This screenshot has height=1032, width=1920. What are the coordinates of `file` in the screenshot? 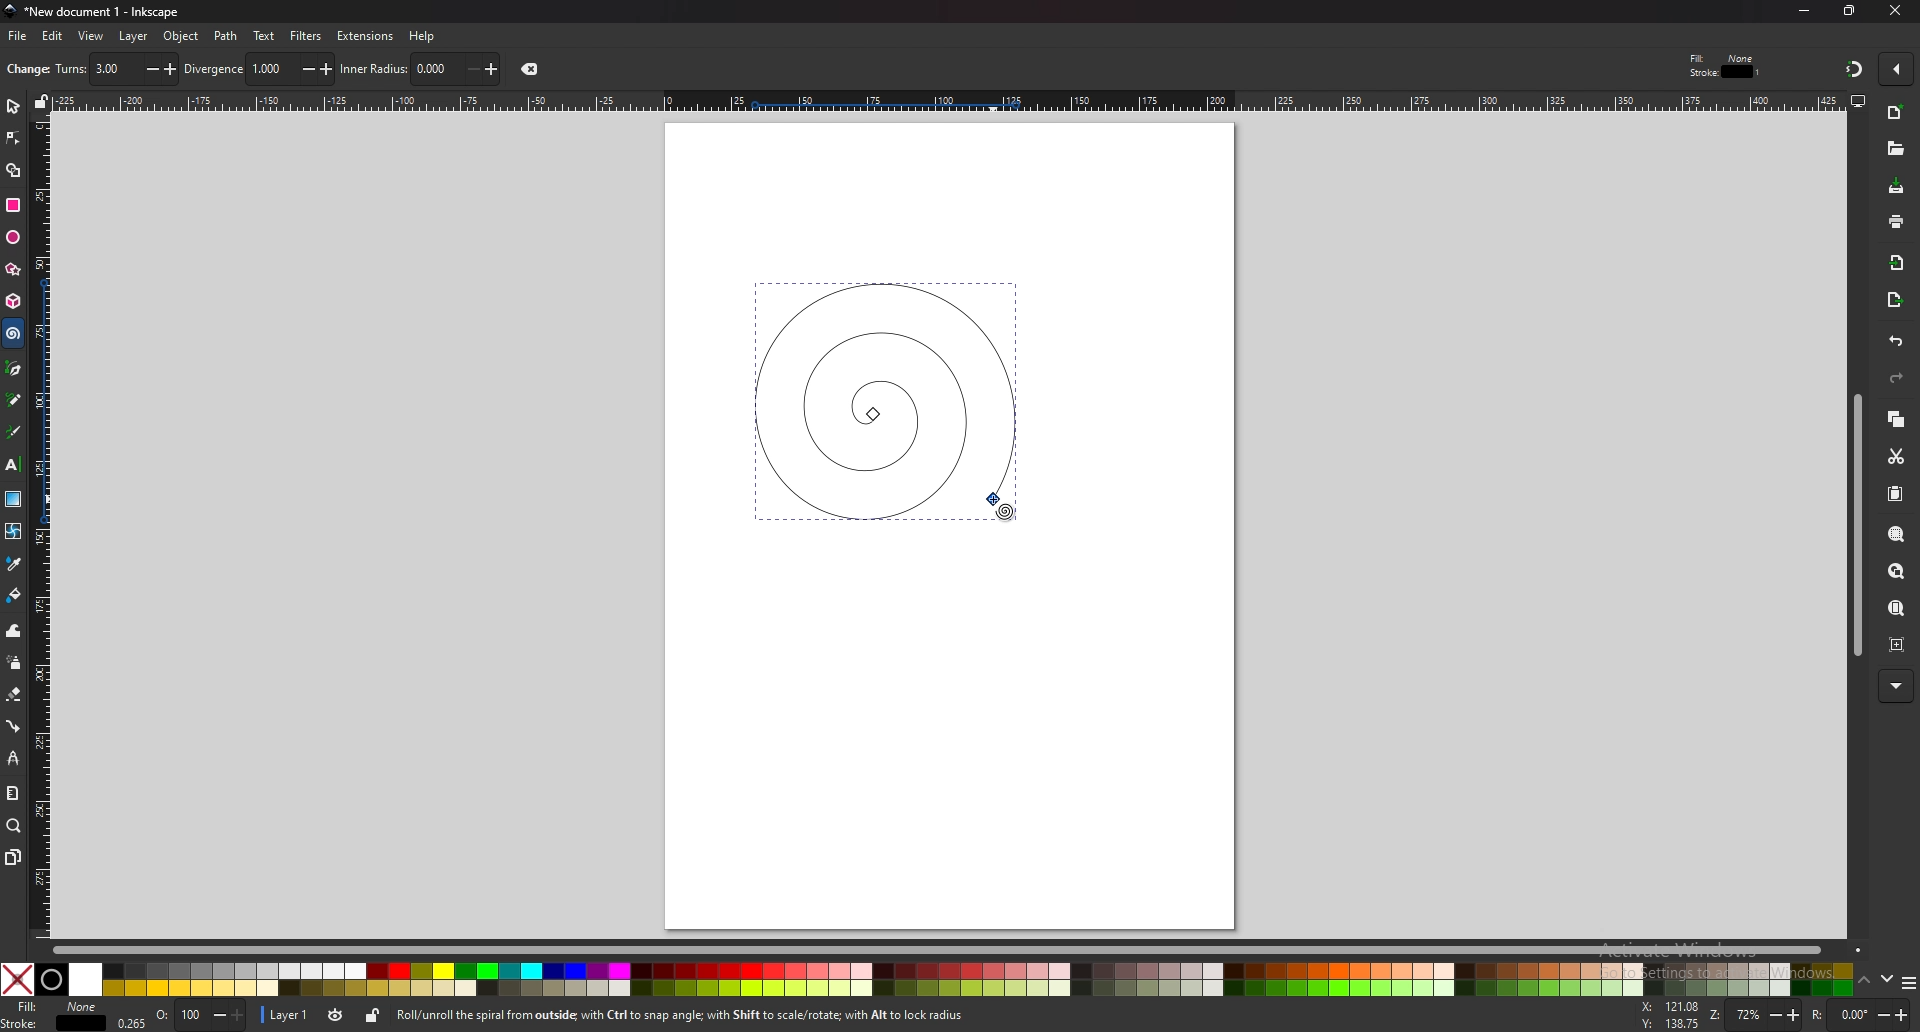 It's located at (18, 37).